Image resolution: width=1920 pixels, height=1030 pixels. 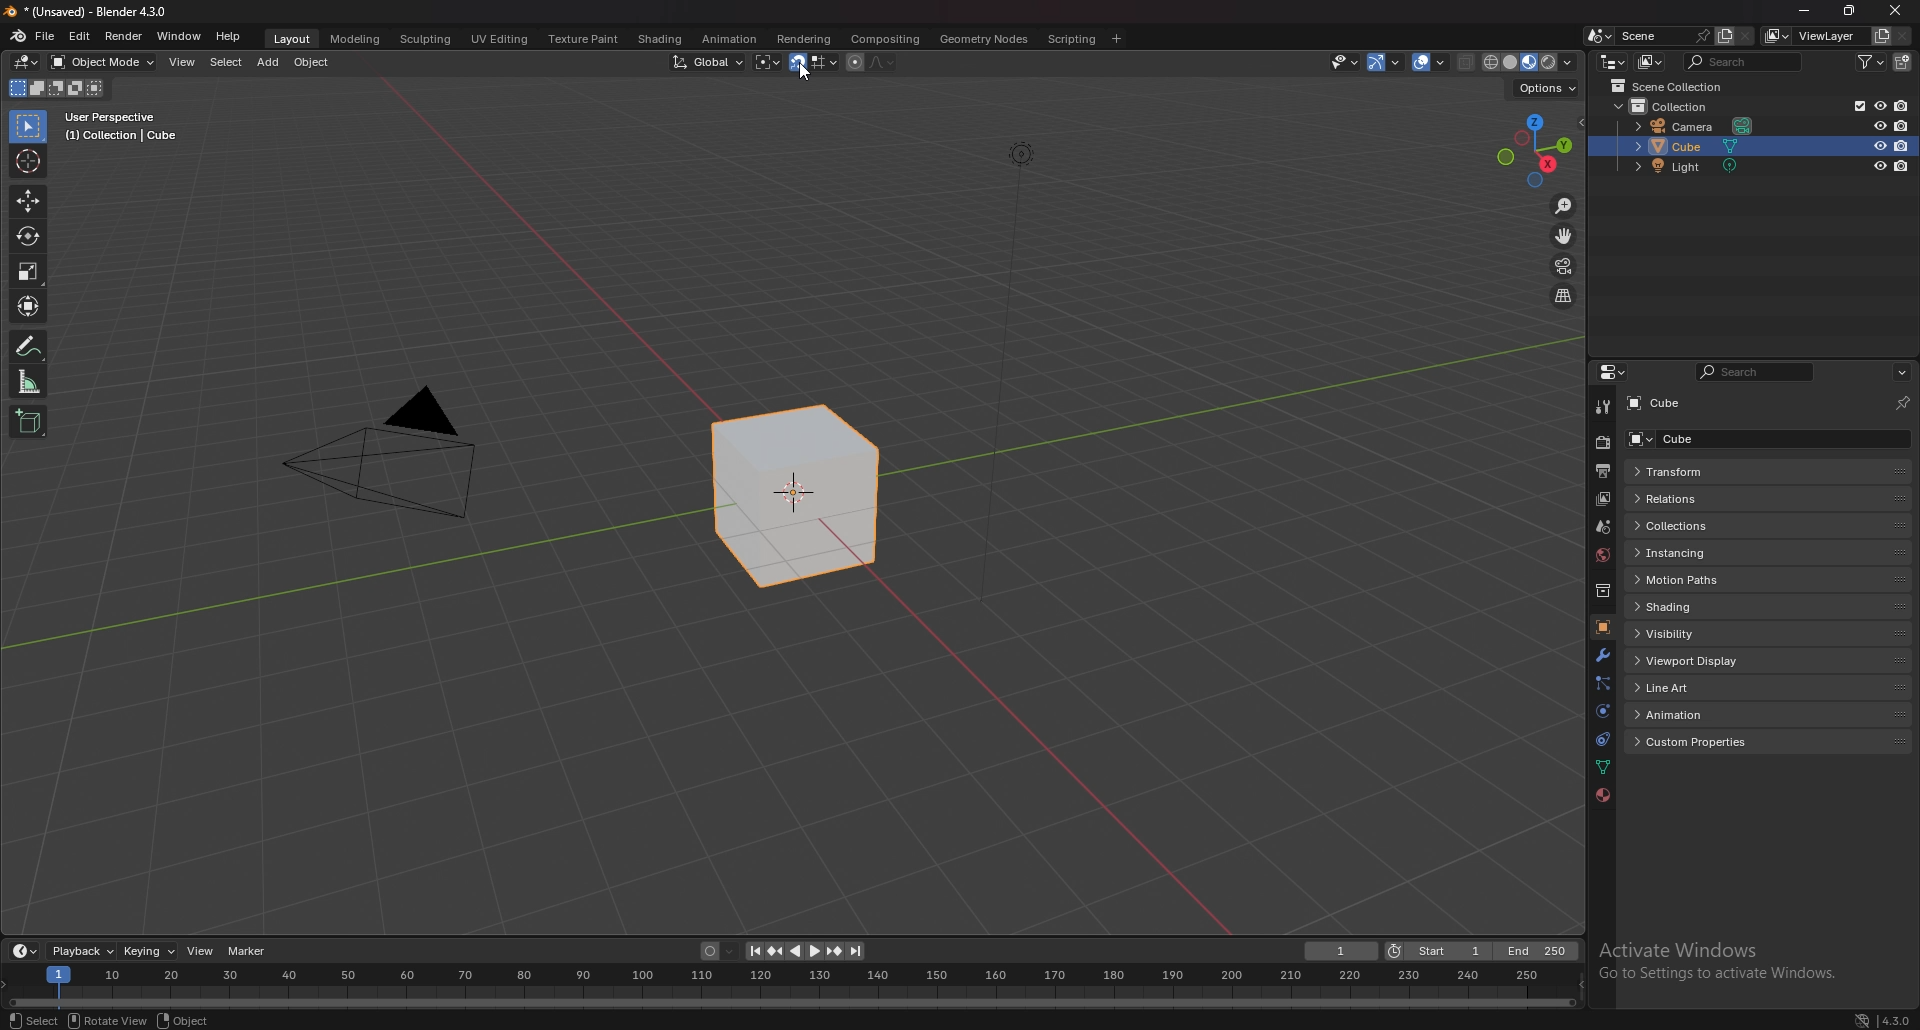 I want to click on hide in viewport, so click(x=1879, y=106).